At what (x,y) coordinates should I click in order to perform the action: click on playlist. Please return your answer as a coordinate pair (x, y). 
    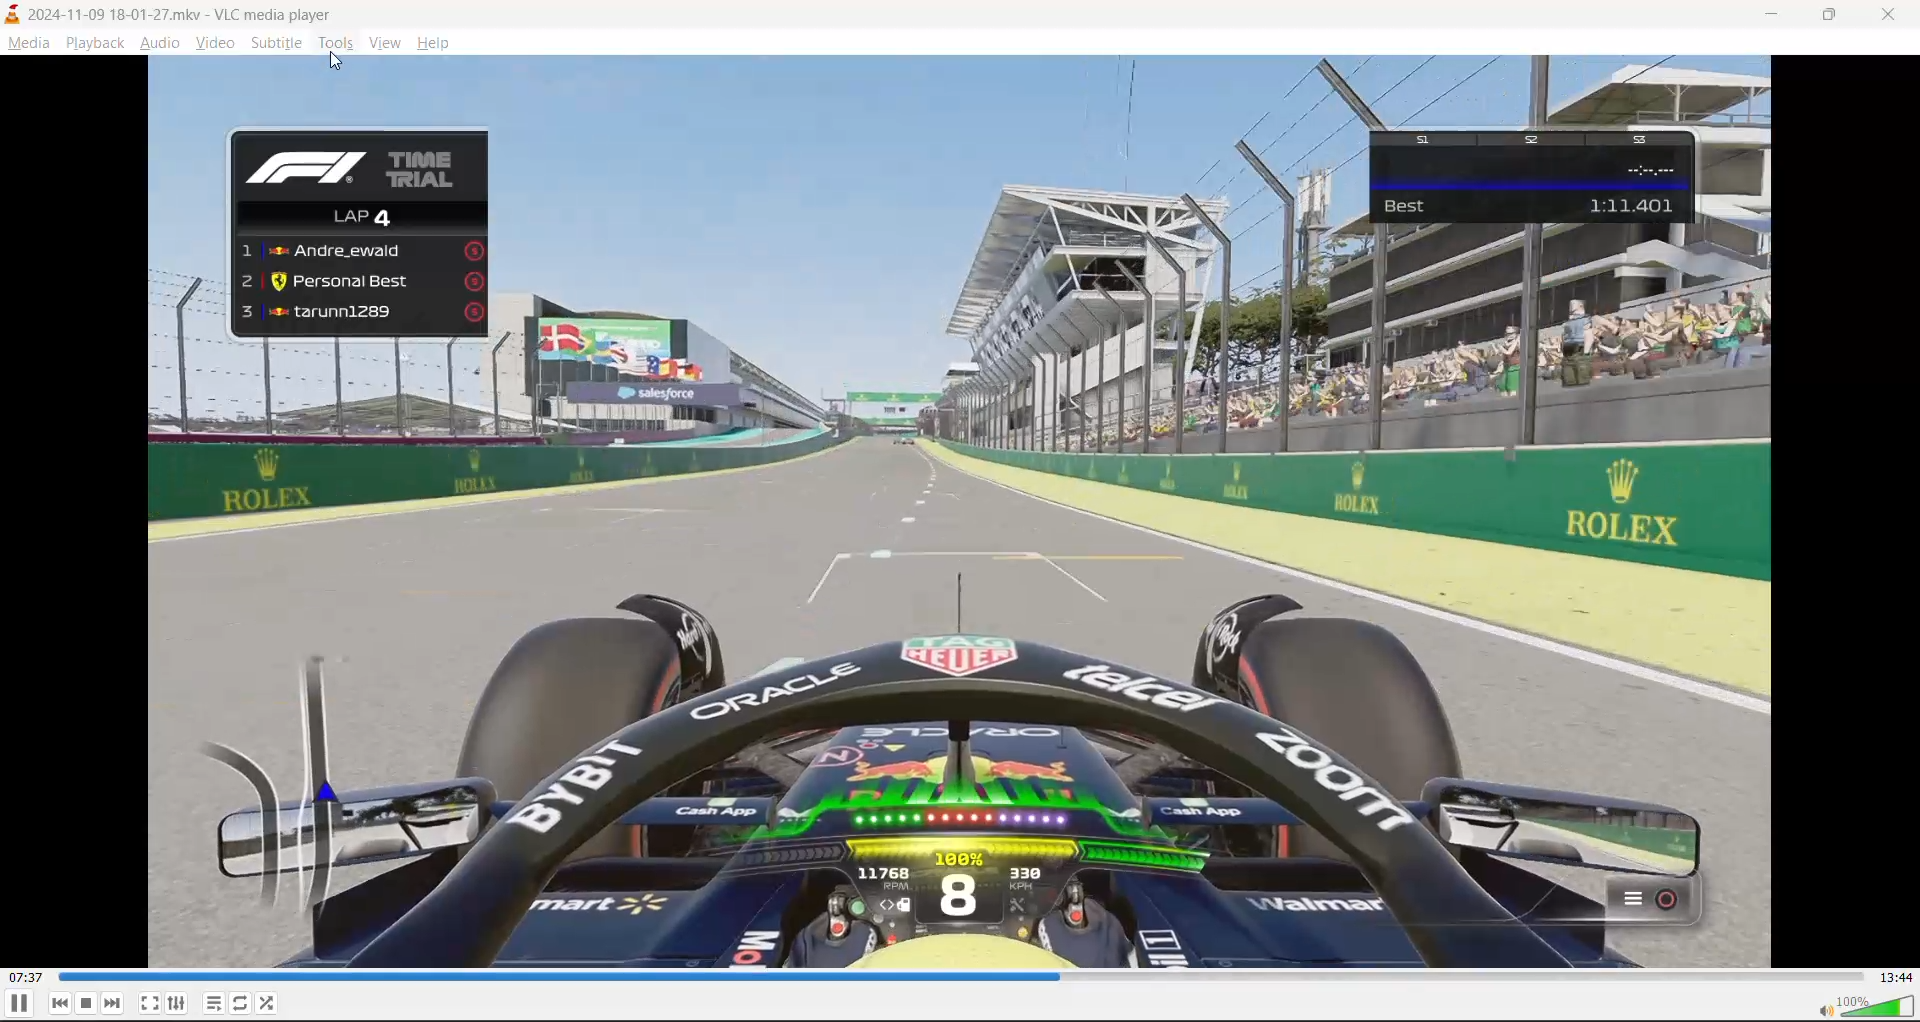
    Looking at the image, I should click on (215, 1003).